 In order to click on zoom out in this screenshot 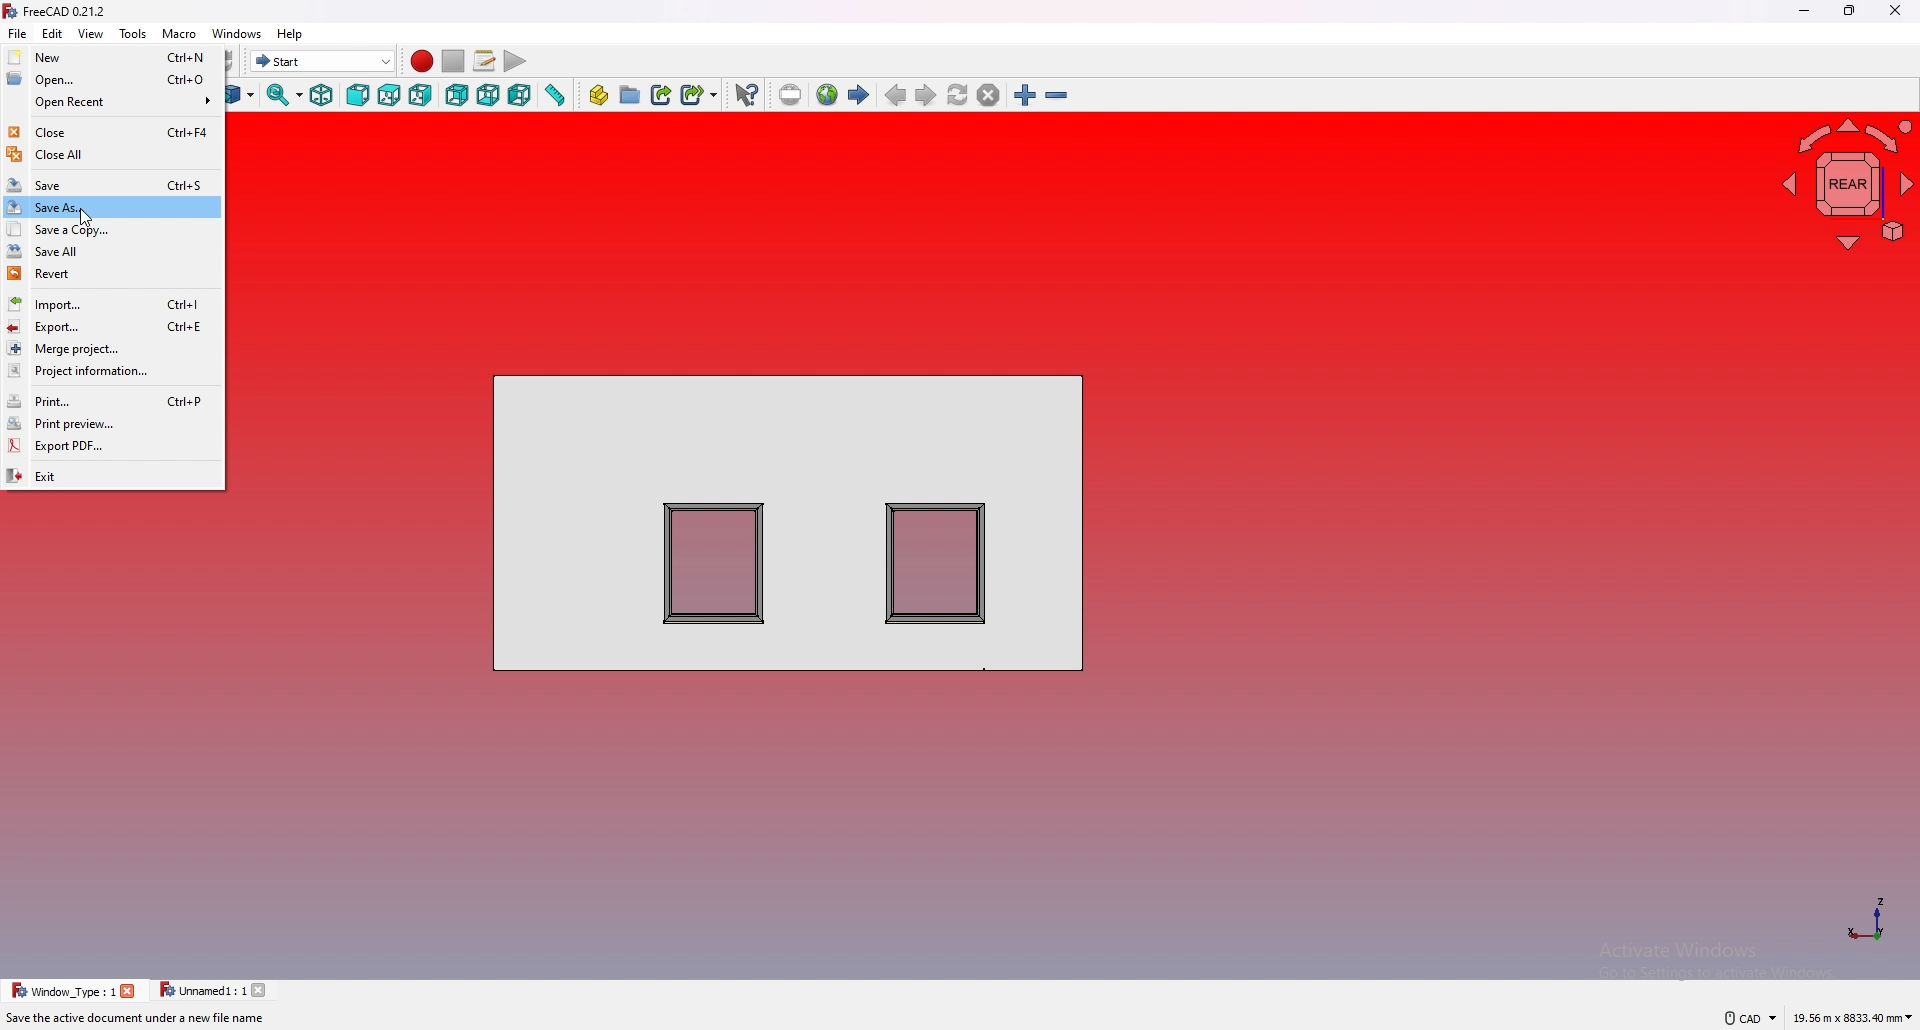, I will do `click(1056, 96)`.